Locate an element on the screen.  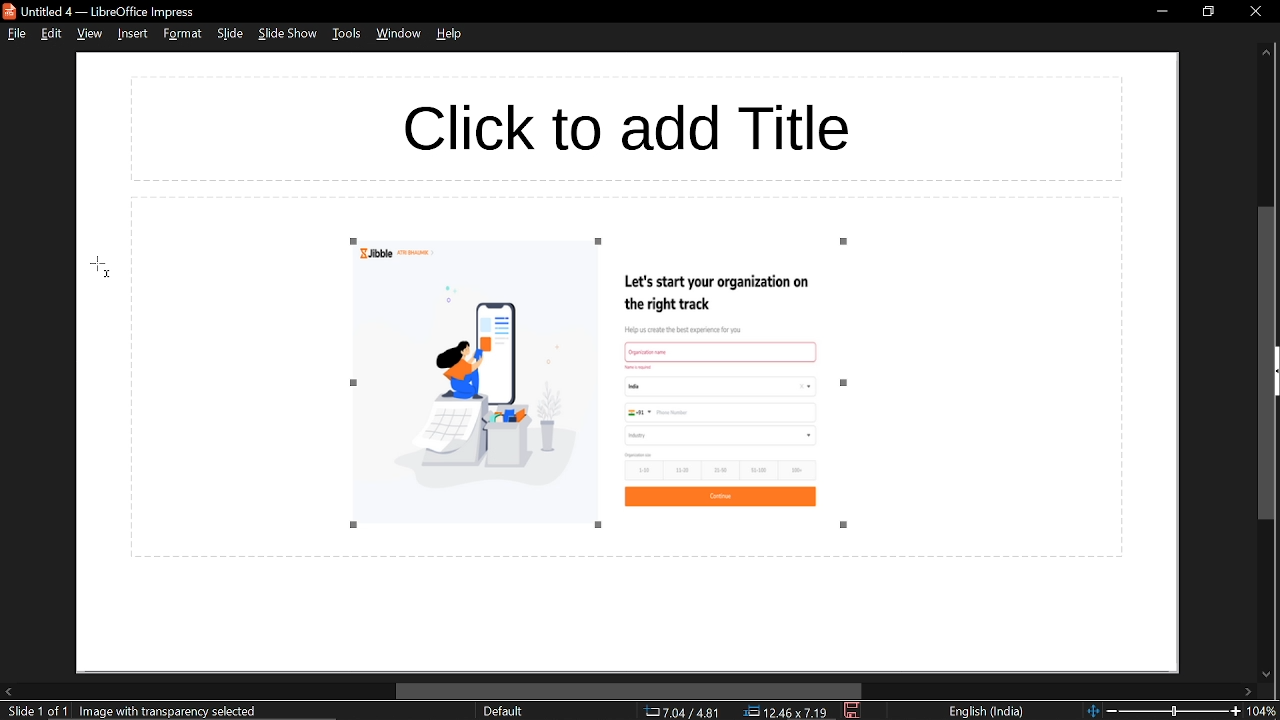
space for title is located at coordinates (646, 122).